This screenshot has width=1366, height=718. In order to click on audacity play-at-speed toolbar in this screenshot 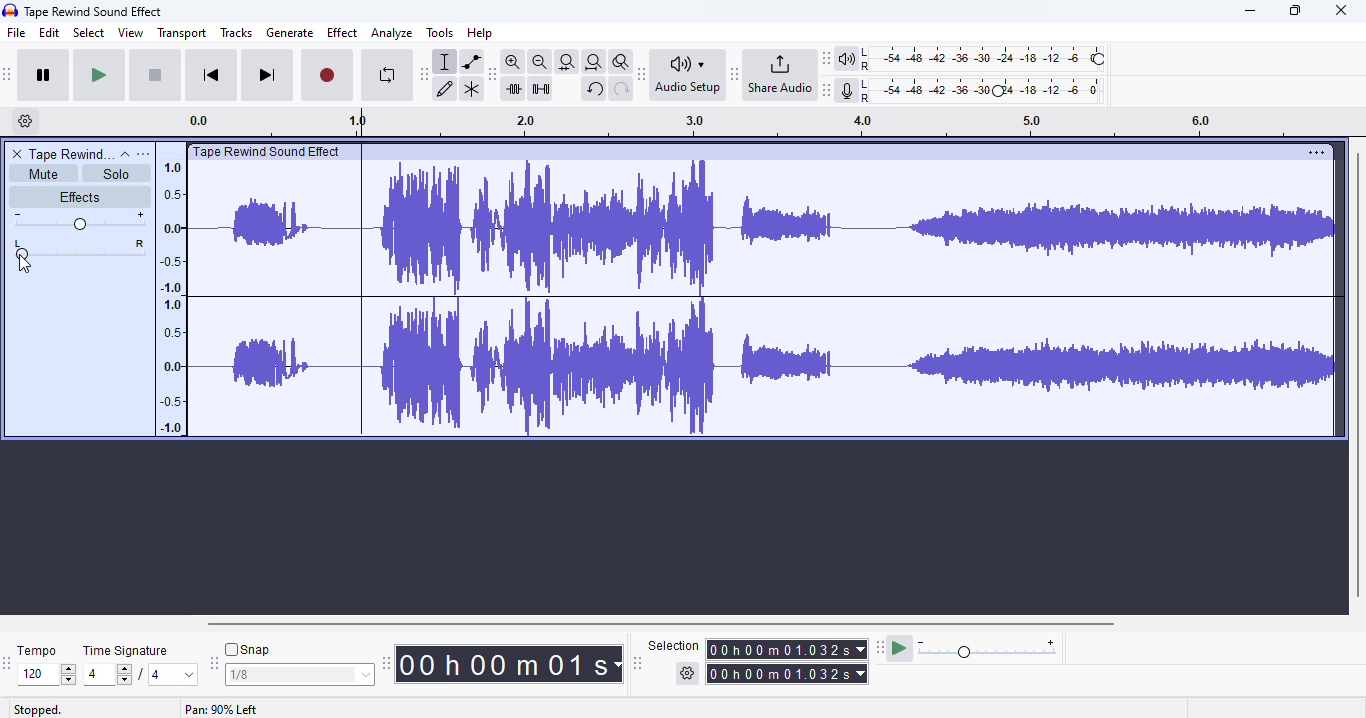, I will do `click(968, 647)`.